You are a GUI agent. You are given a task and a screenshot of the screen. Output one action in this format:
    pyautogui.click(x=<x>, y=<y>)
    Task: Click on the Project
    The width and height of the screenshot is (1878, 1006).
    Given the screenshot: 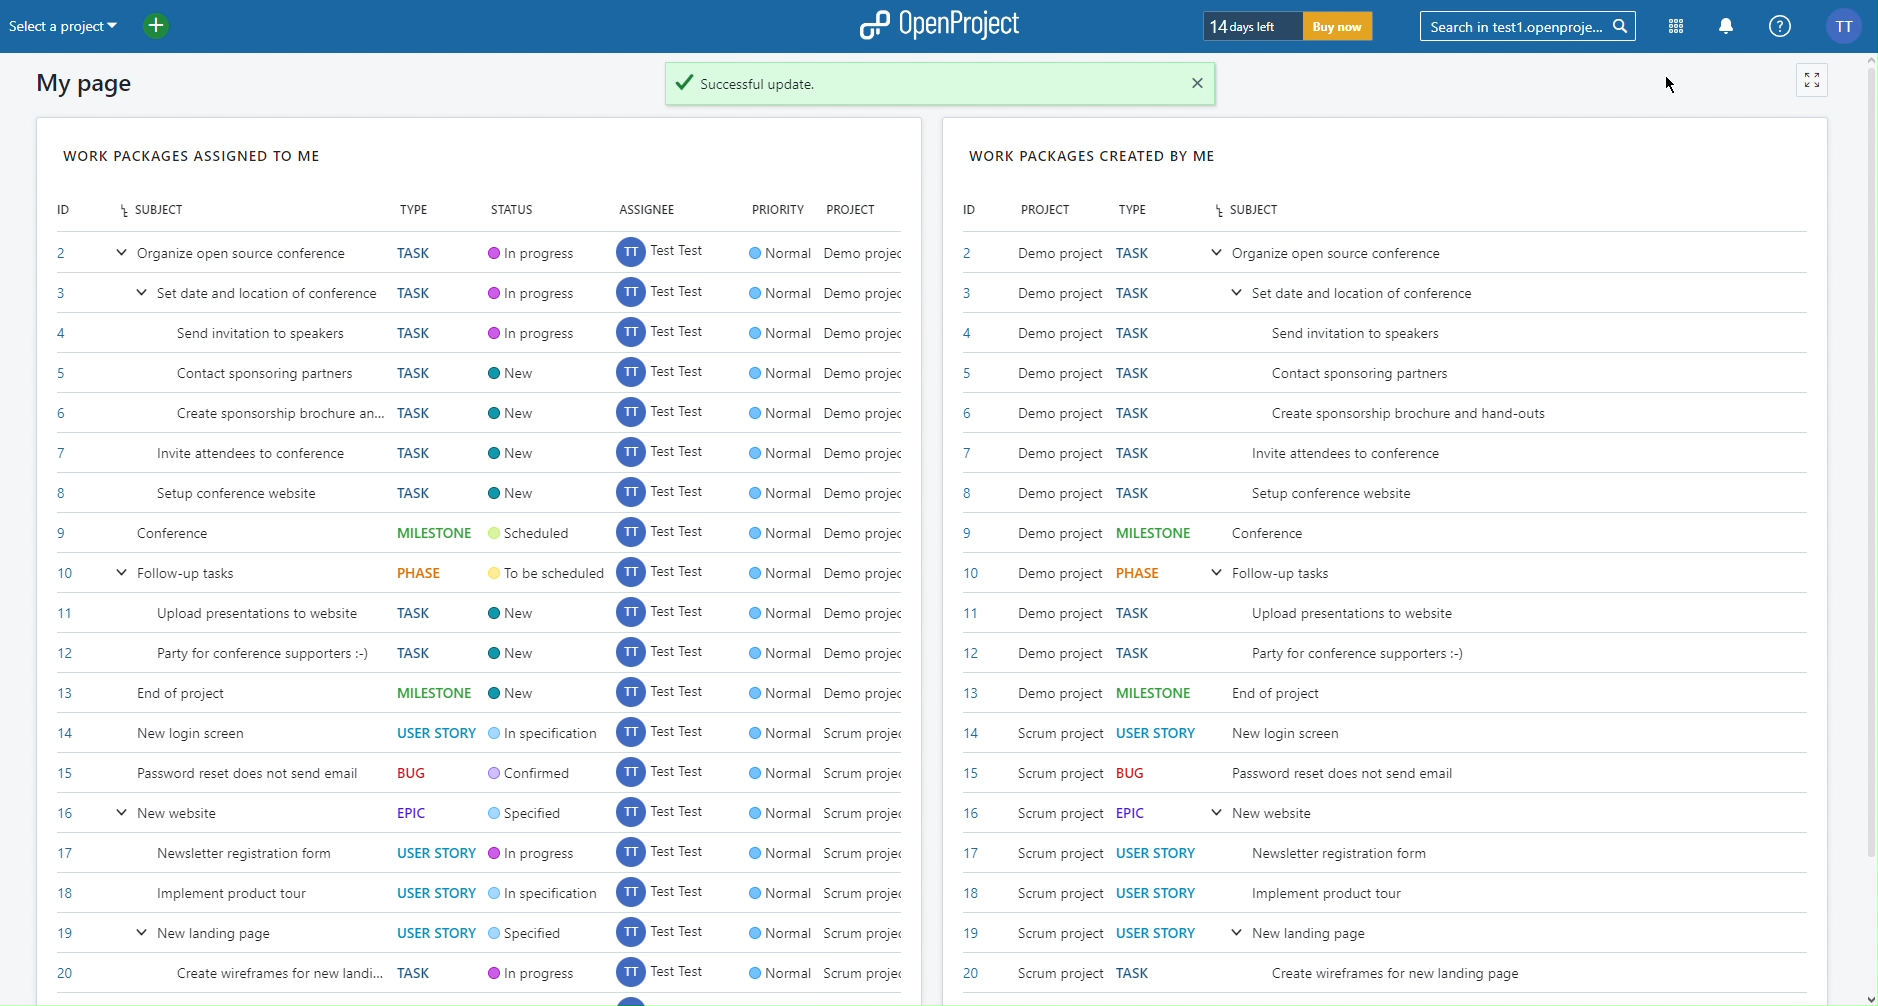 What is the action you would take?
    pyautogui.click(x=854, y=208)
    